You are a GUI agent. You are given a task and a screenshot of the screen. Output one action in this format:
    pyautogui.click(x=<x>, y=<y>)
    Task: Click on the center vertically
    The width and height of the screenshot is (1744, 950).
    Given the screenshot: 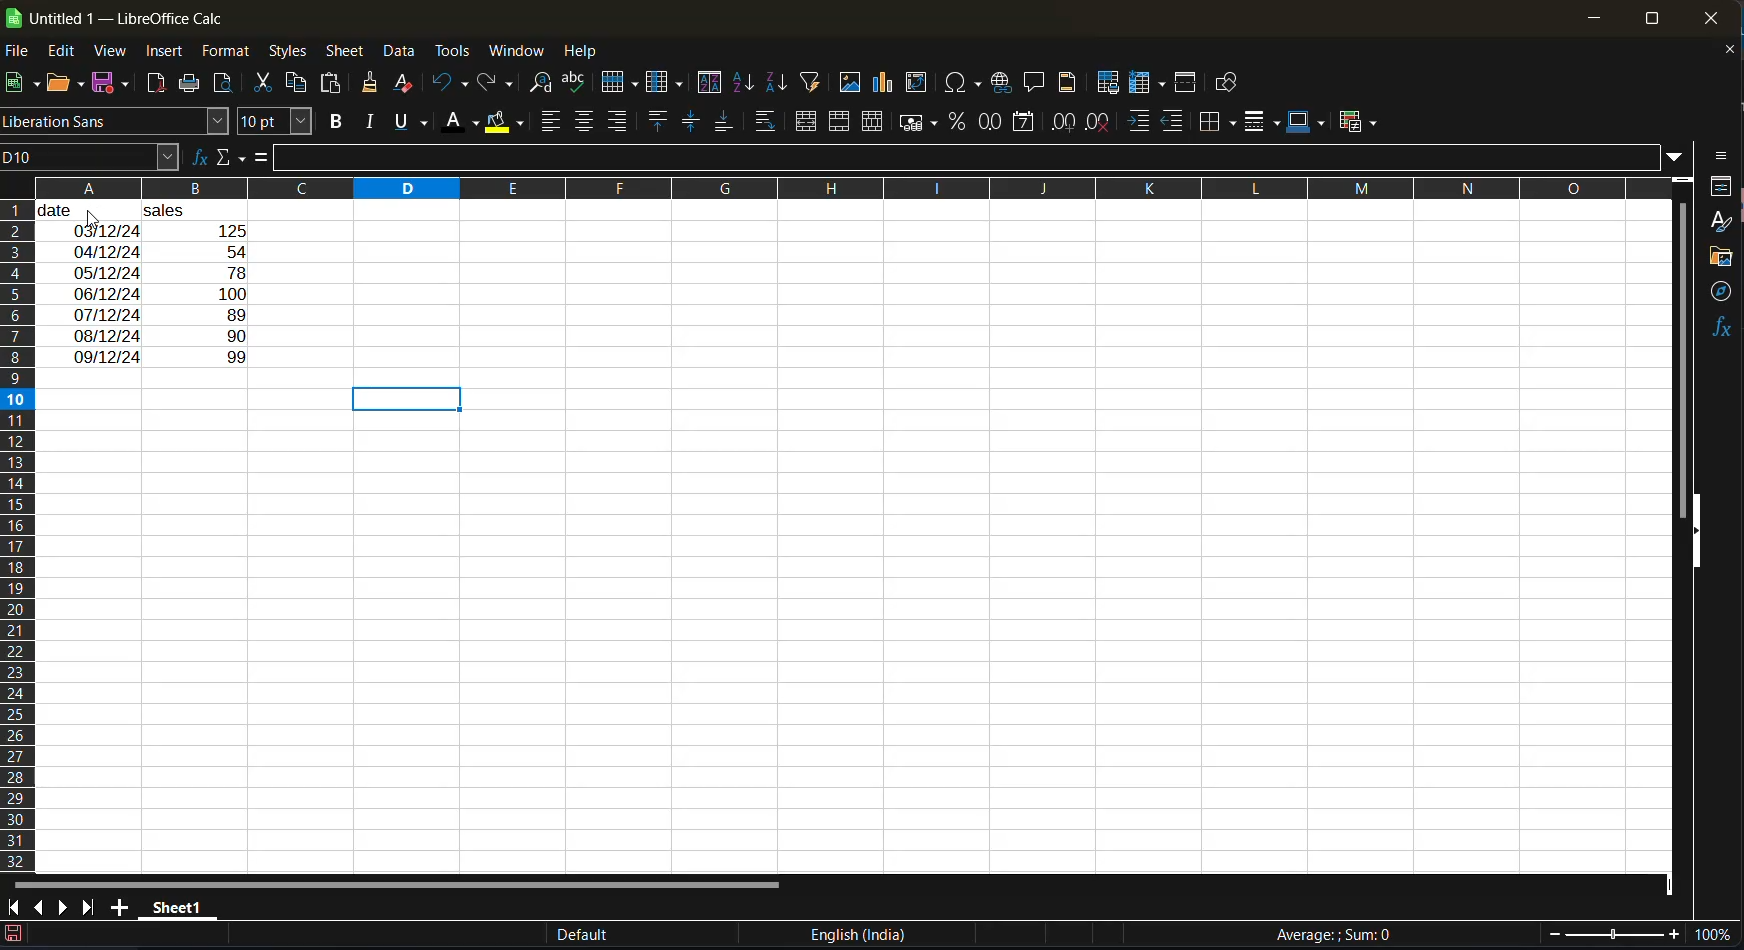 What is the action you would take?
    pyautogui.click(x=690, y=121)
    